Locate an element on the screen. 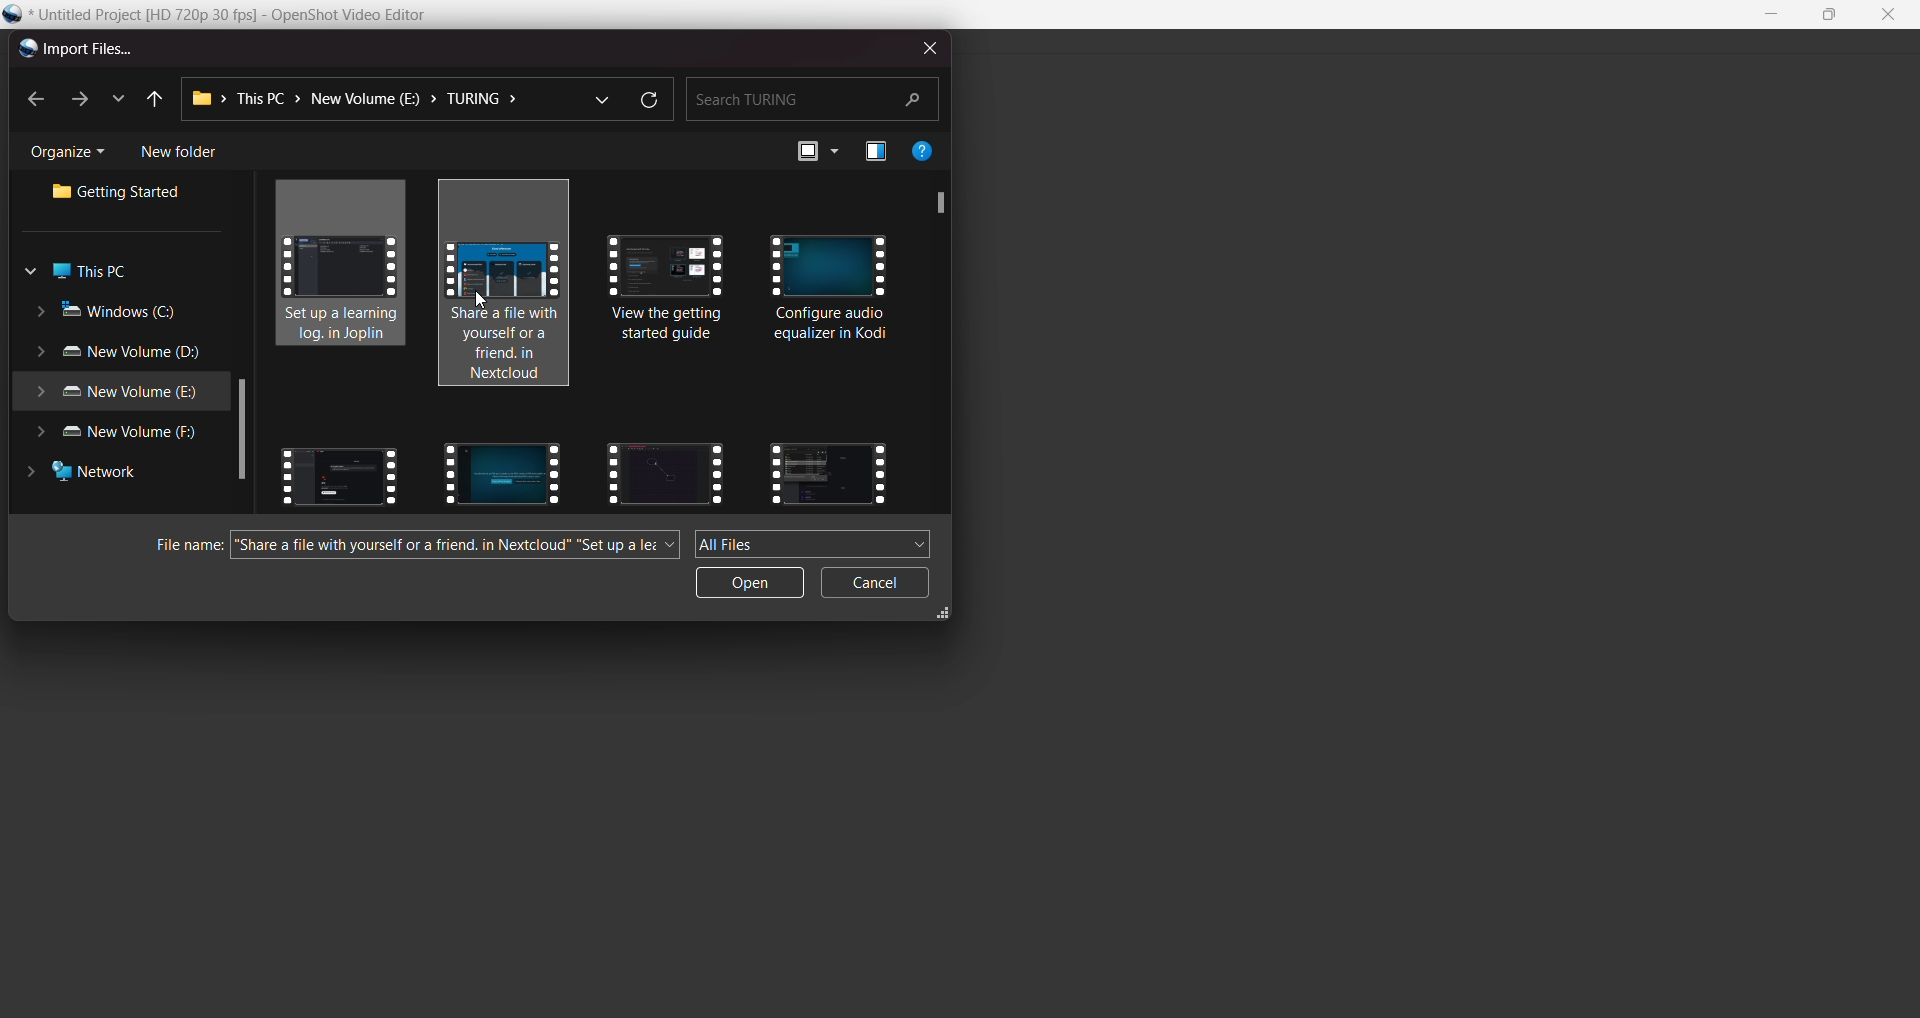  preview is located at coordinates (876, 153).